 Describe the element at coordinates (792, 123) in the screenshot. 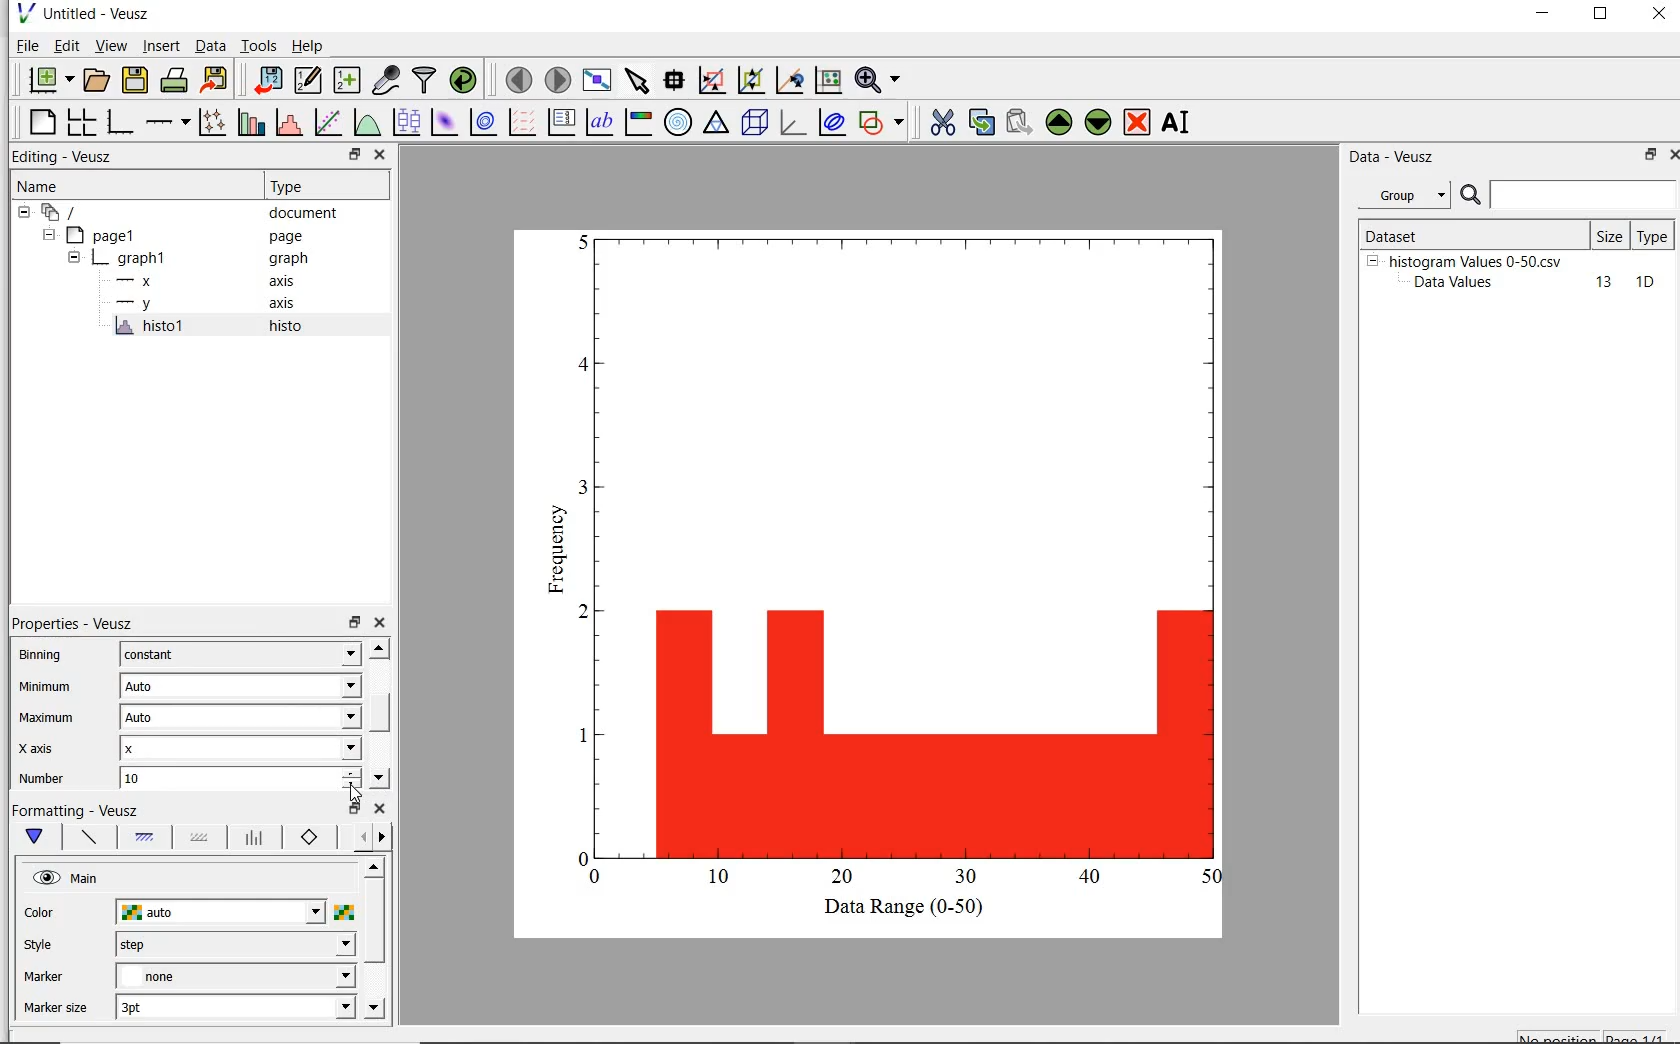

I see `3d graph` at that location.